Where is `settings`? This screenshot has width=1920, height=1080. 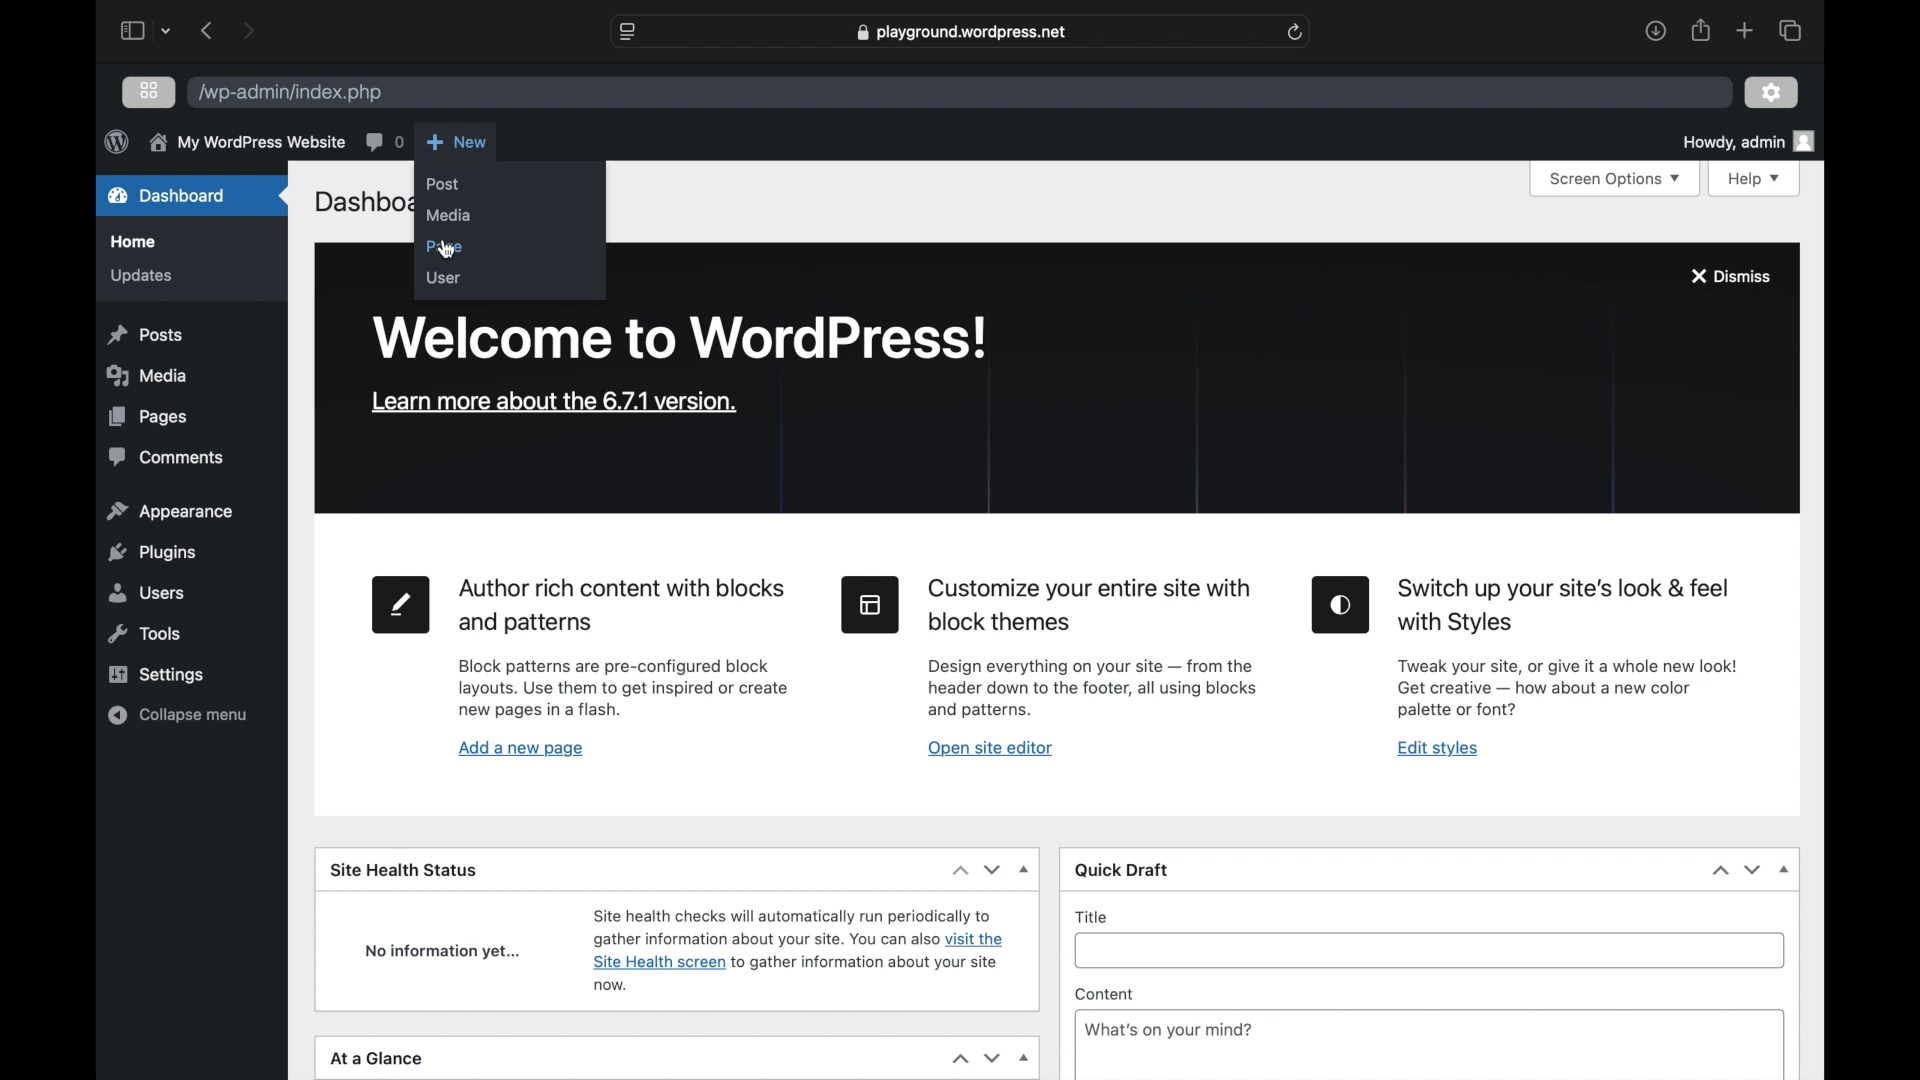 settings is located at coordinates (159, 675).